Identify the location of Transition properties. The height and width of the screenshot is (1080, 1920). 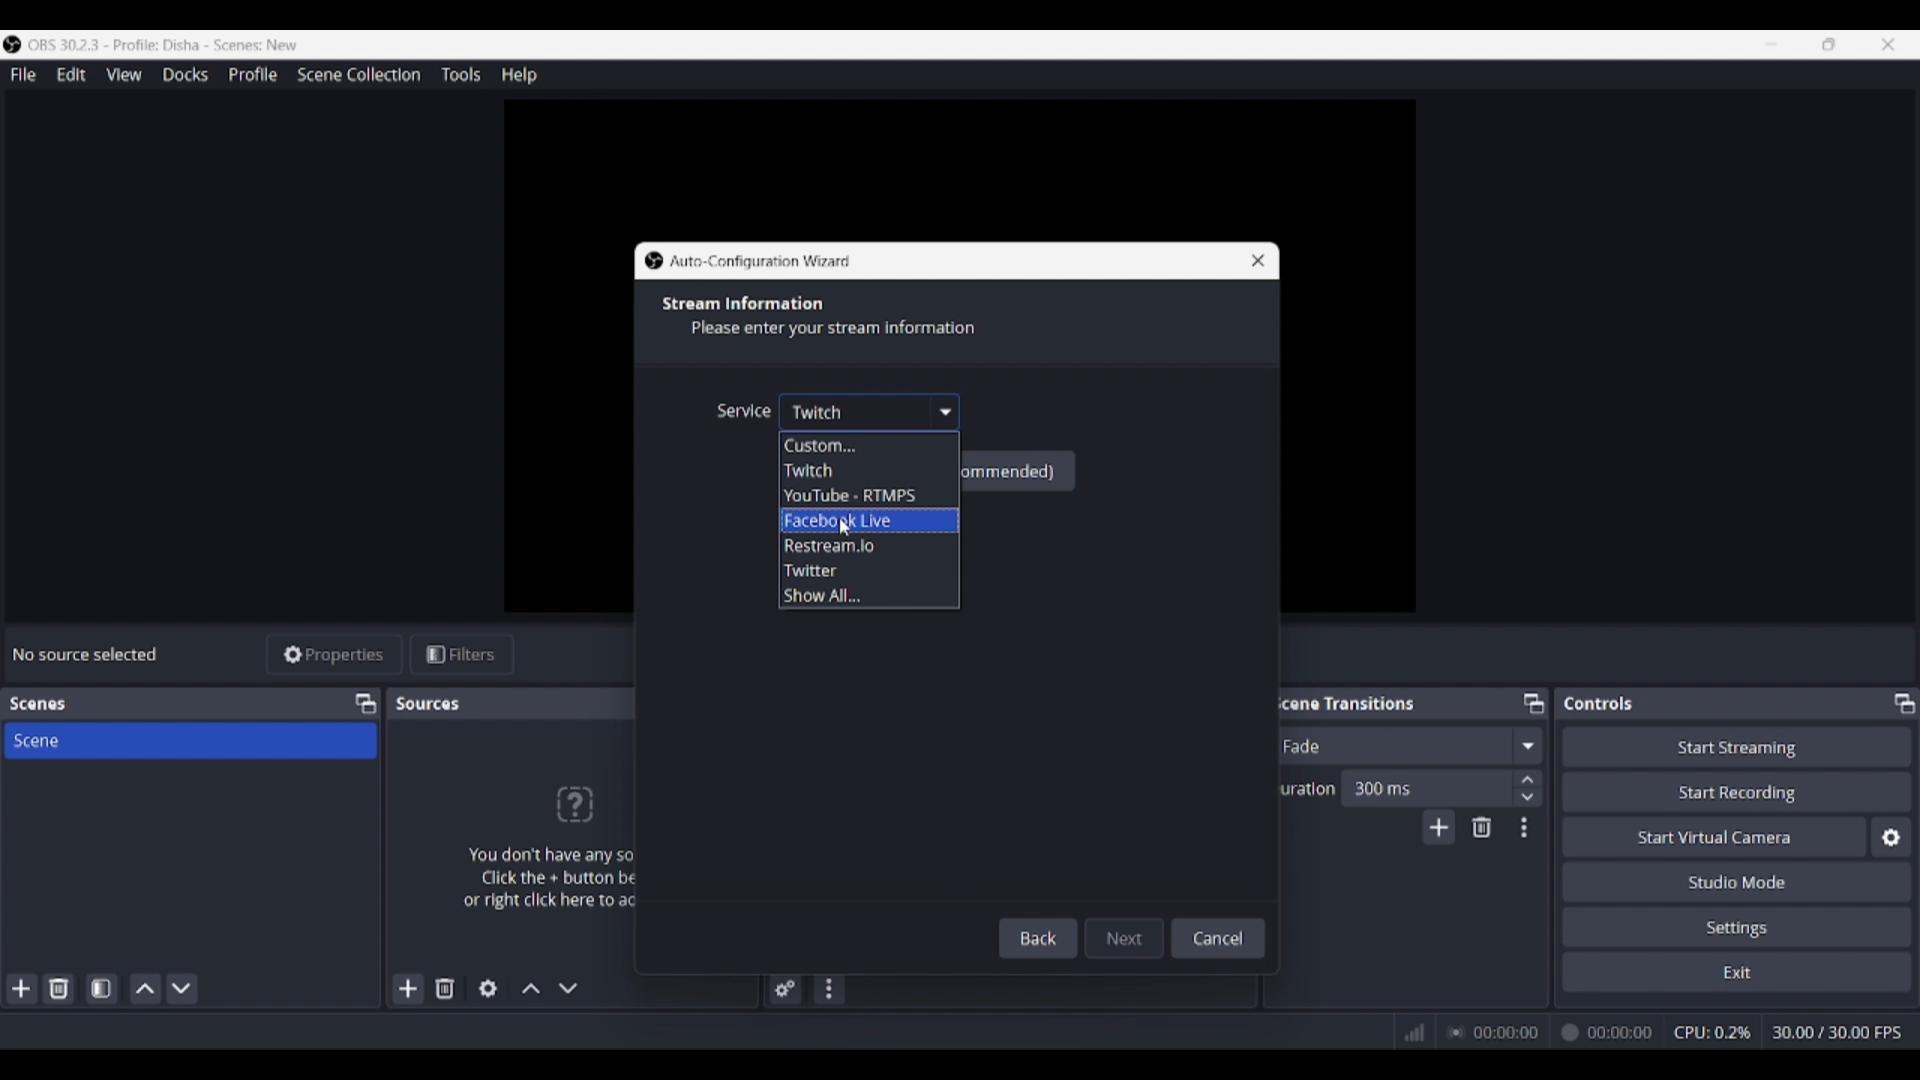
(1524, 828).